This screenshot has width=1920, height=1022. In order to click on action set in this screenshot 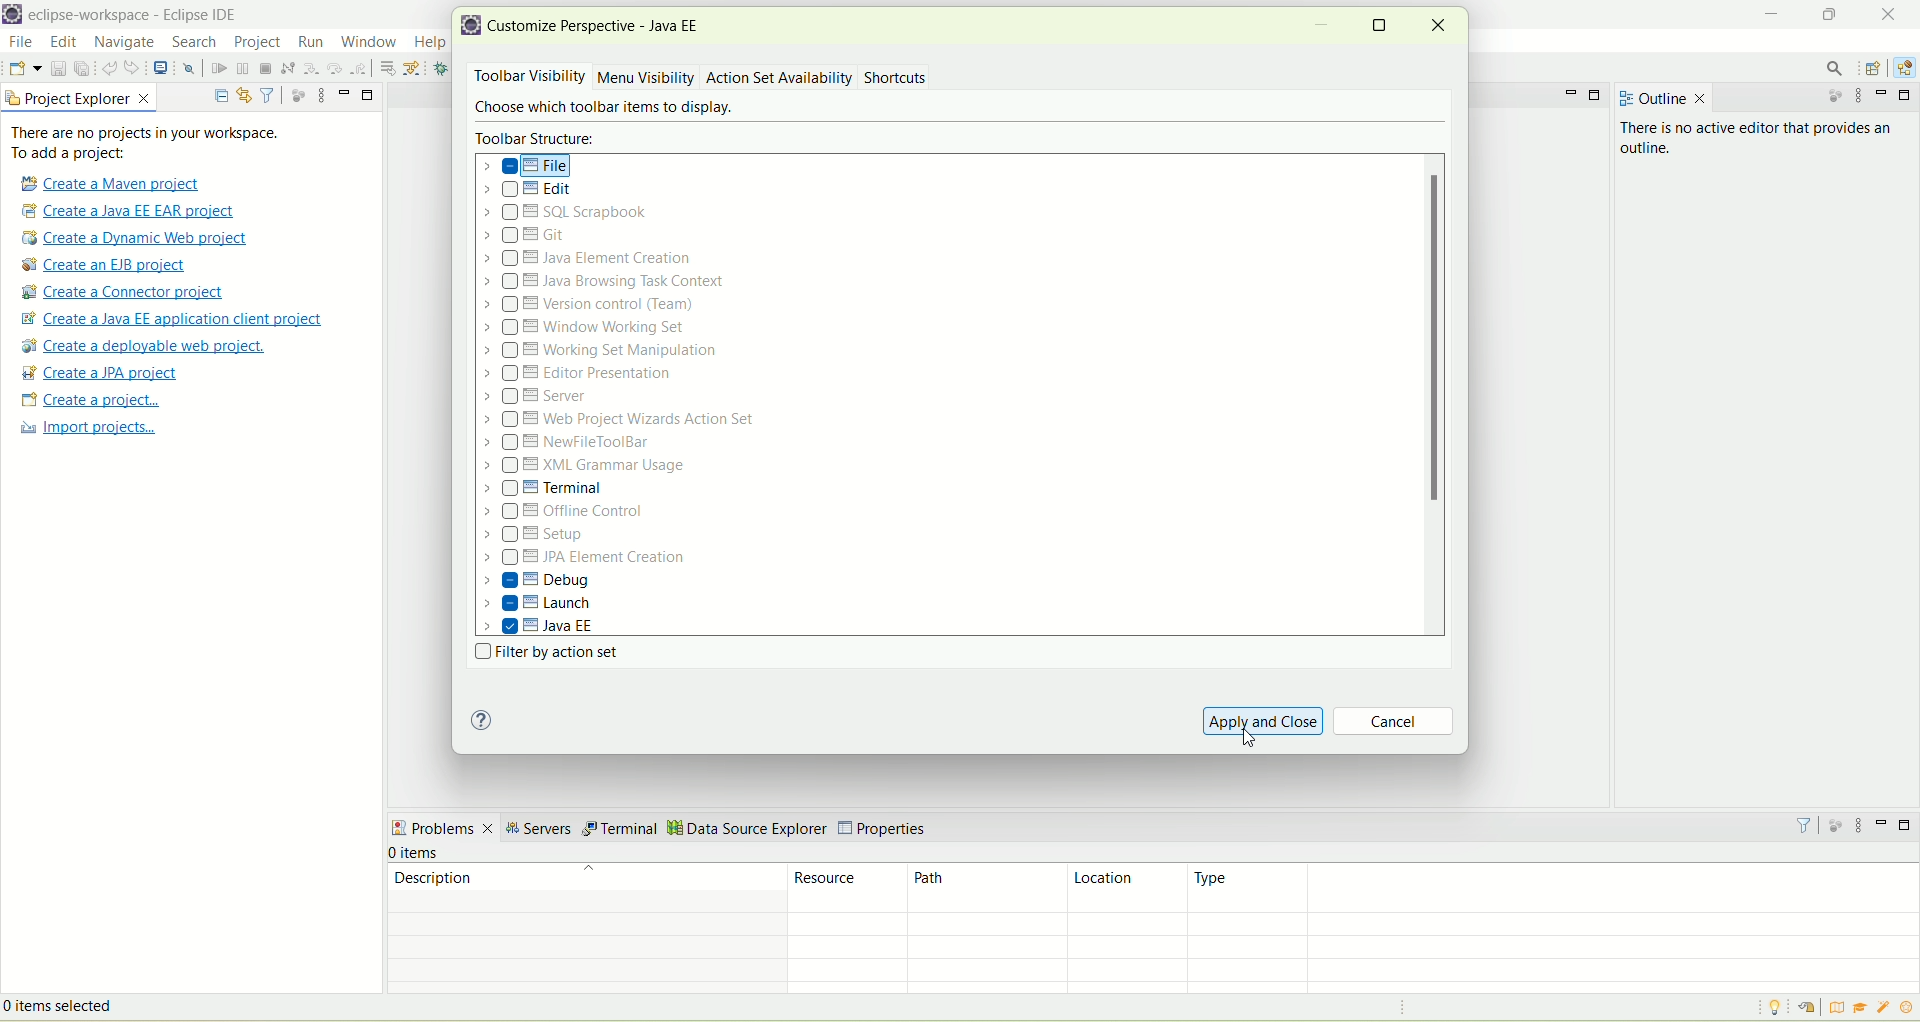, I will do `click(739, 76)`.